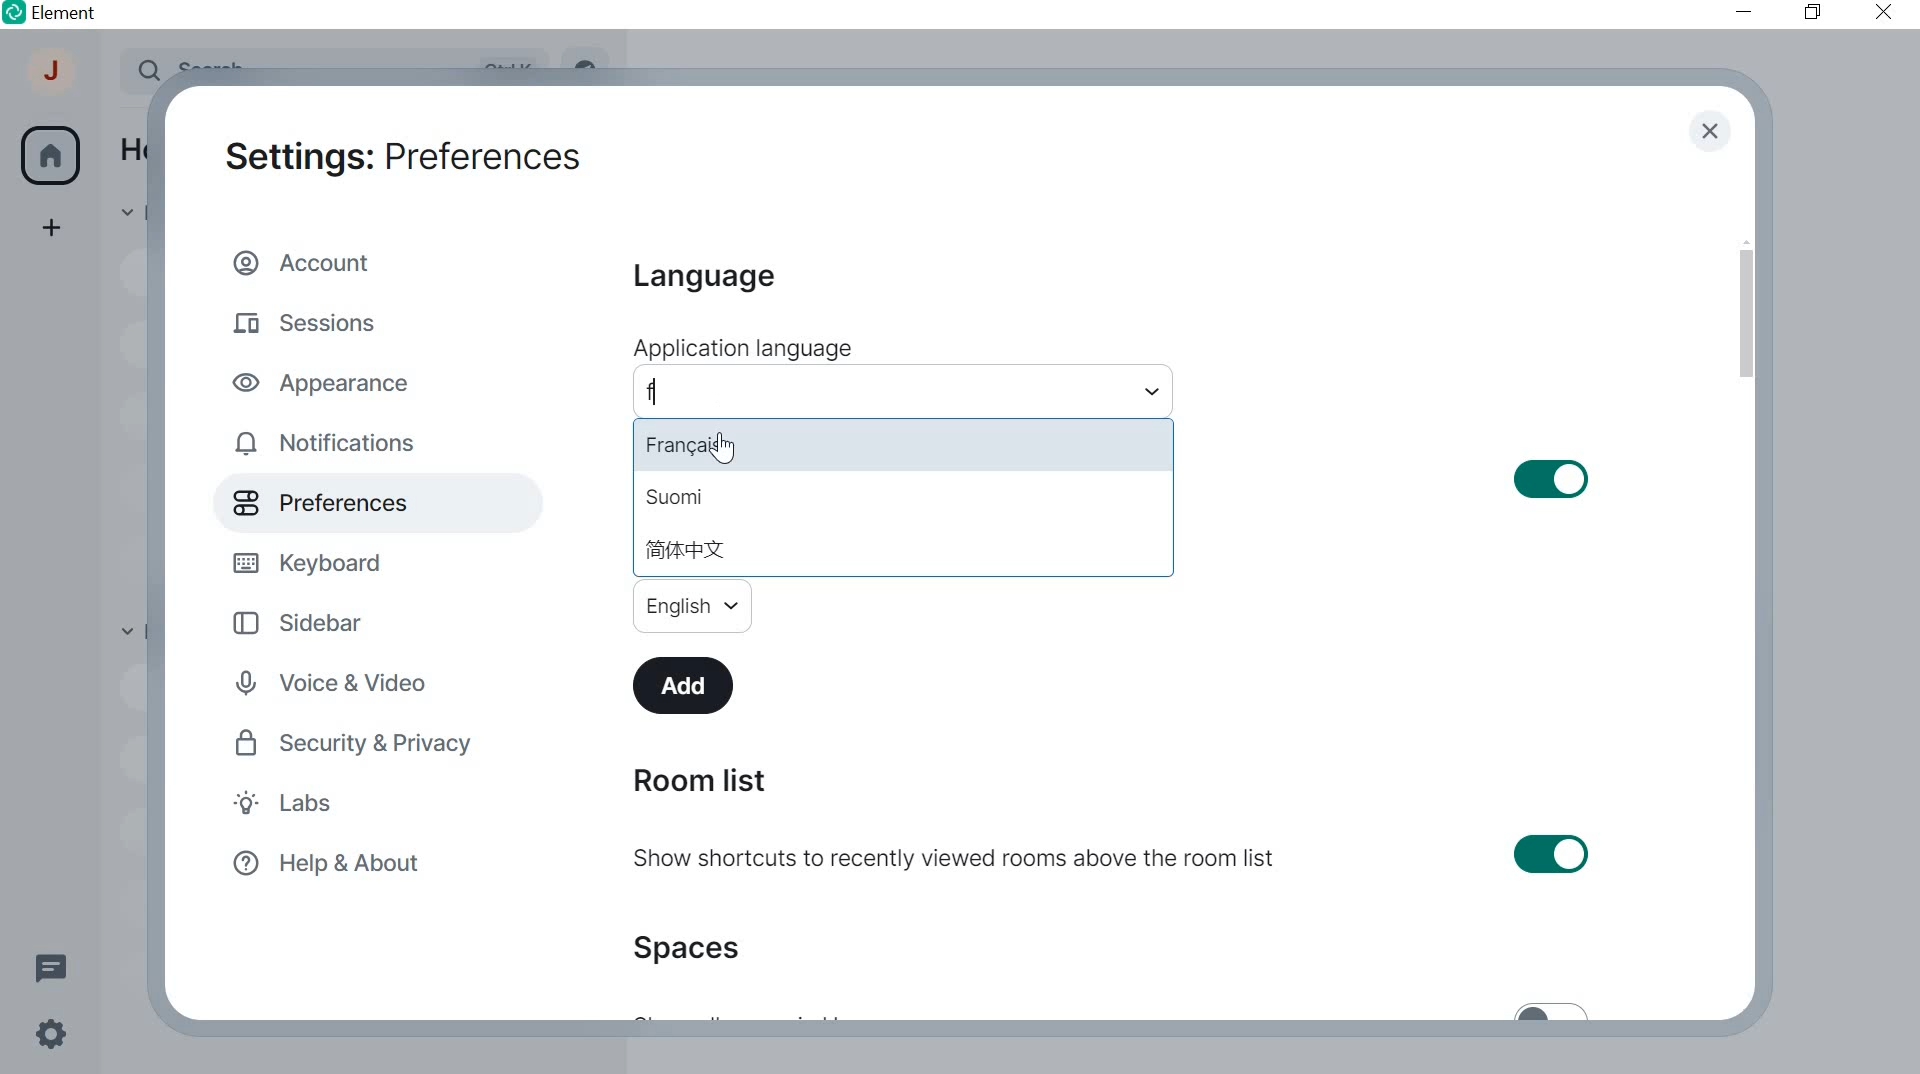 This screenshot has width=1920, height=1074. What do you see at coordinates (346, 503) in the screenshot?
I see `PREFERENCES` at bounding box center [346, 503].